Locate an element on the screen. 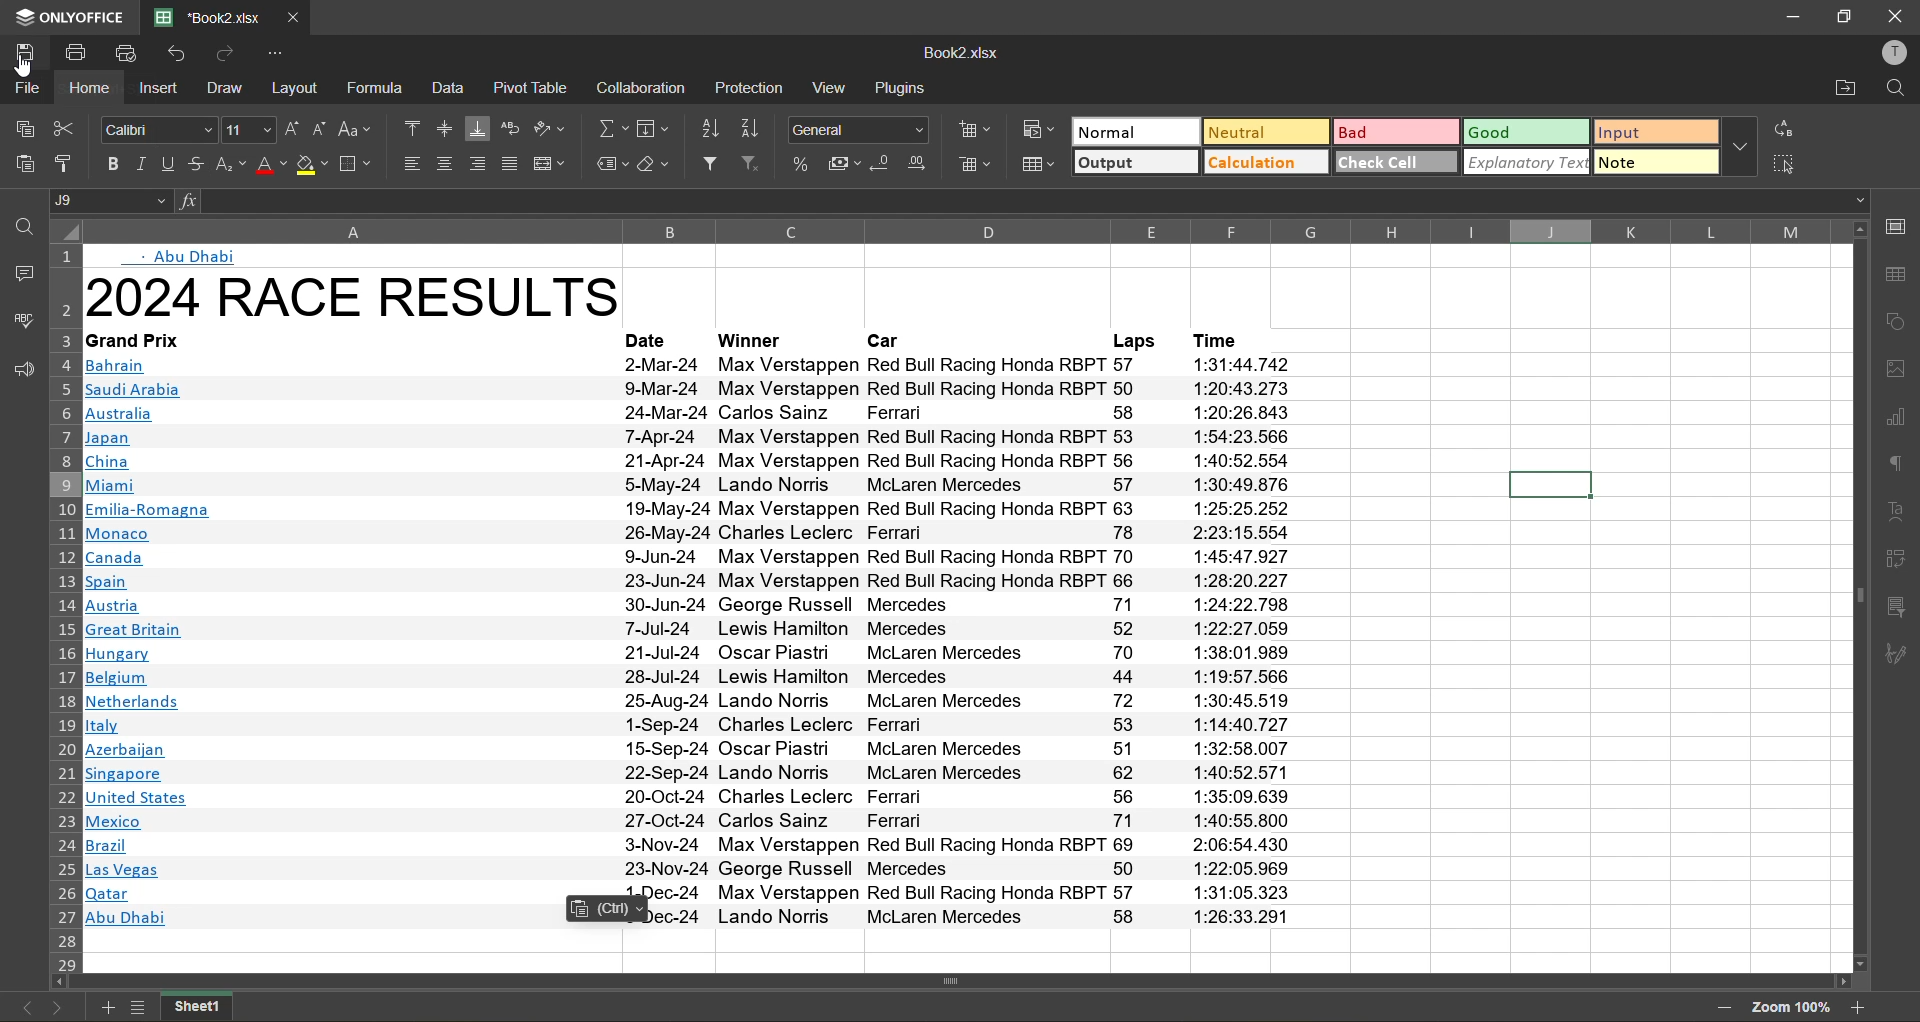 The image size is (1920, 1022). pivot table is located at coordinates (1898, 563).